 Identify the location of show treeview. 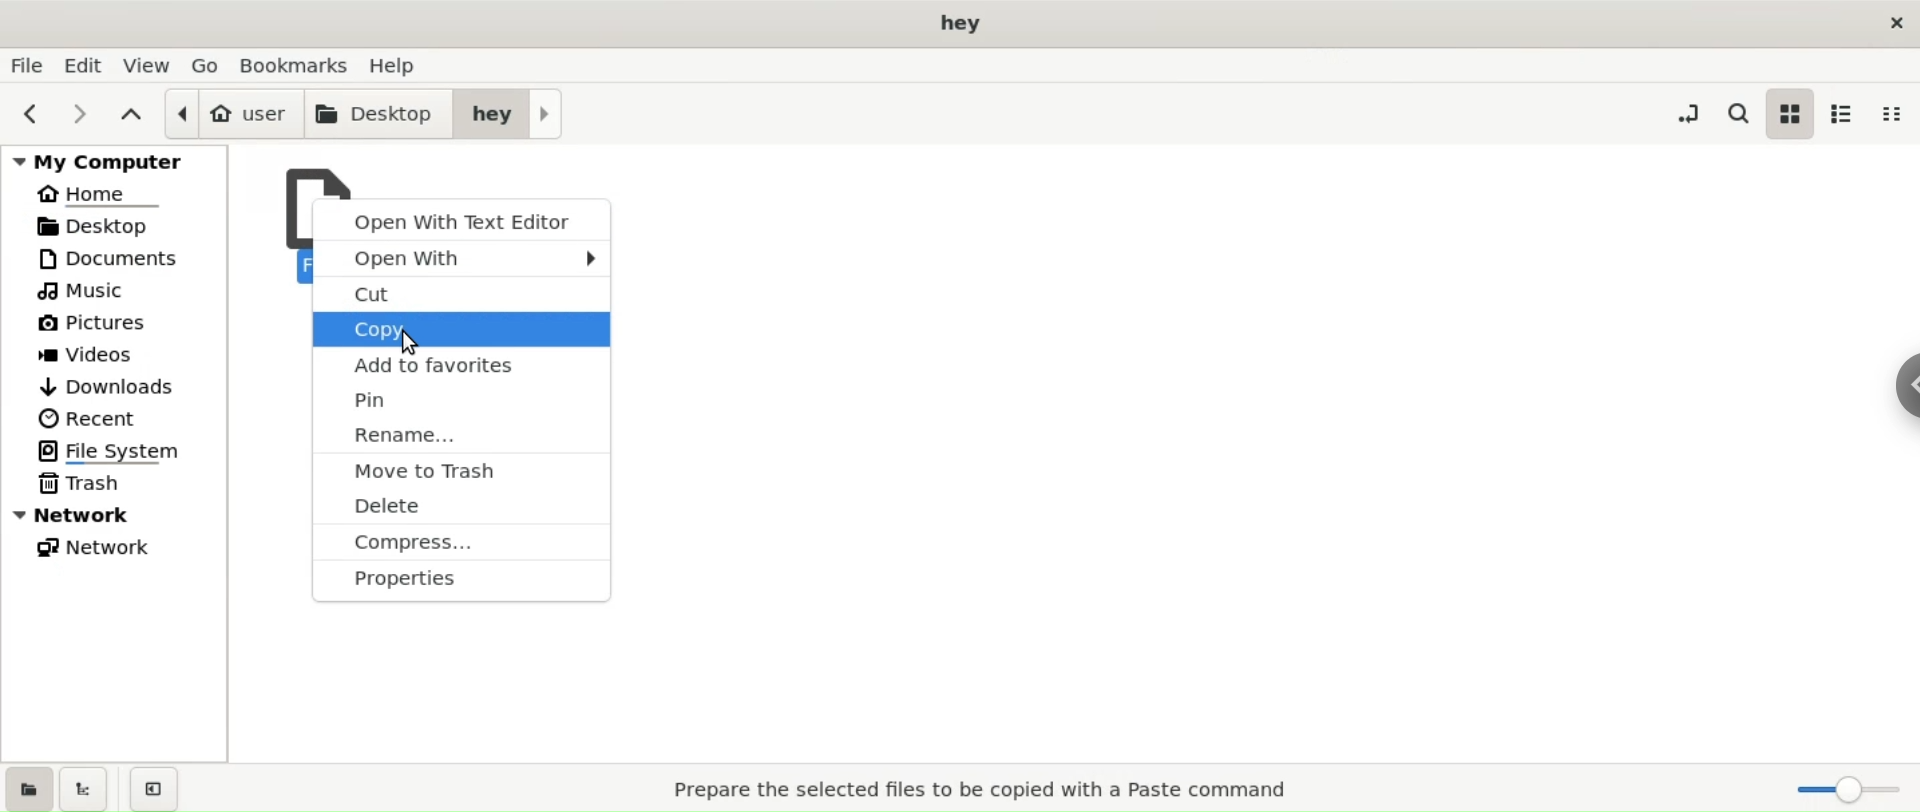
(82, 789).